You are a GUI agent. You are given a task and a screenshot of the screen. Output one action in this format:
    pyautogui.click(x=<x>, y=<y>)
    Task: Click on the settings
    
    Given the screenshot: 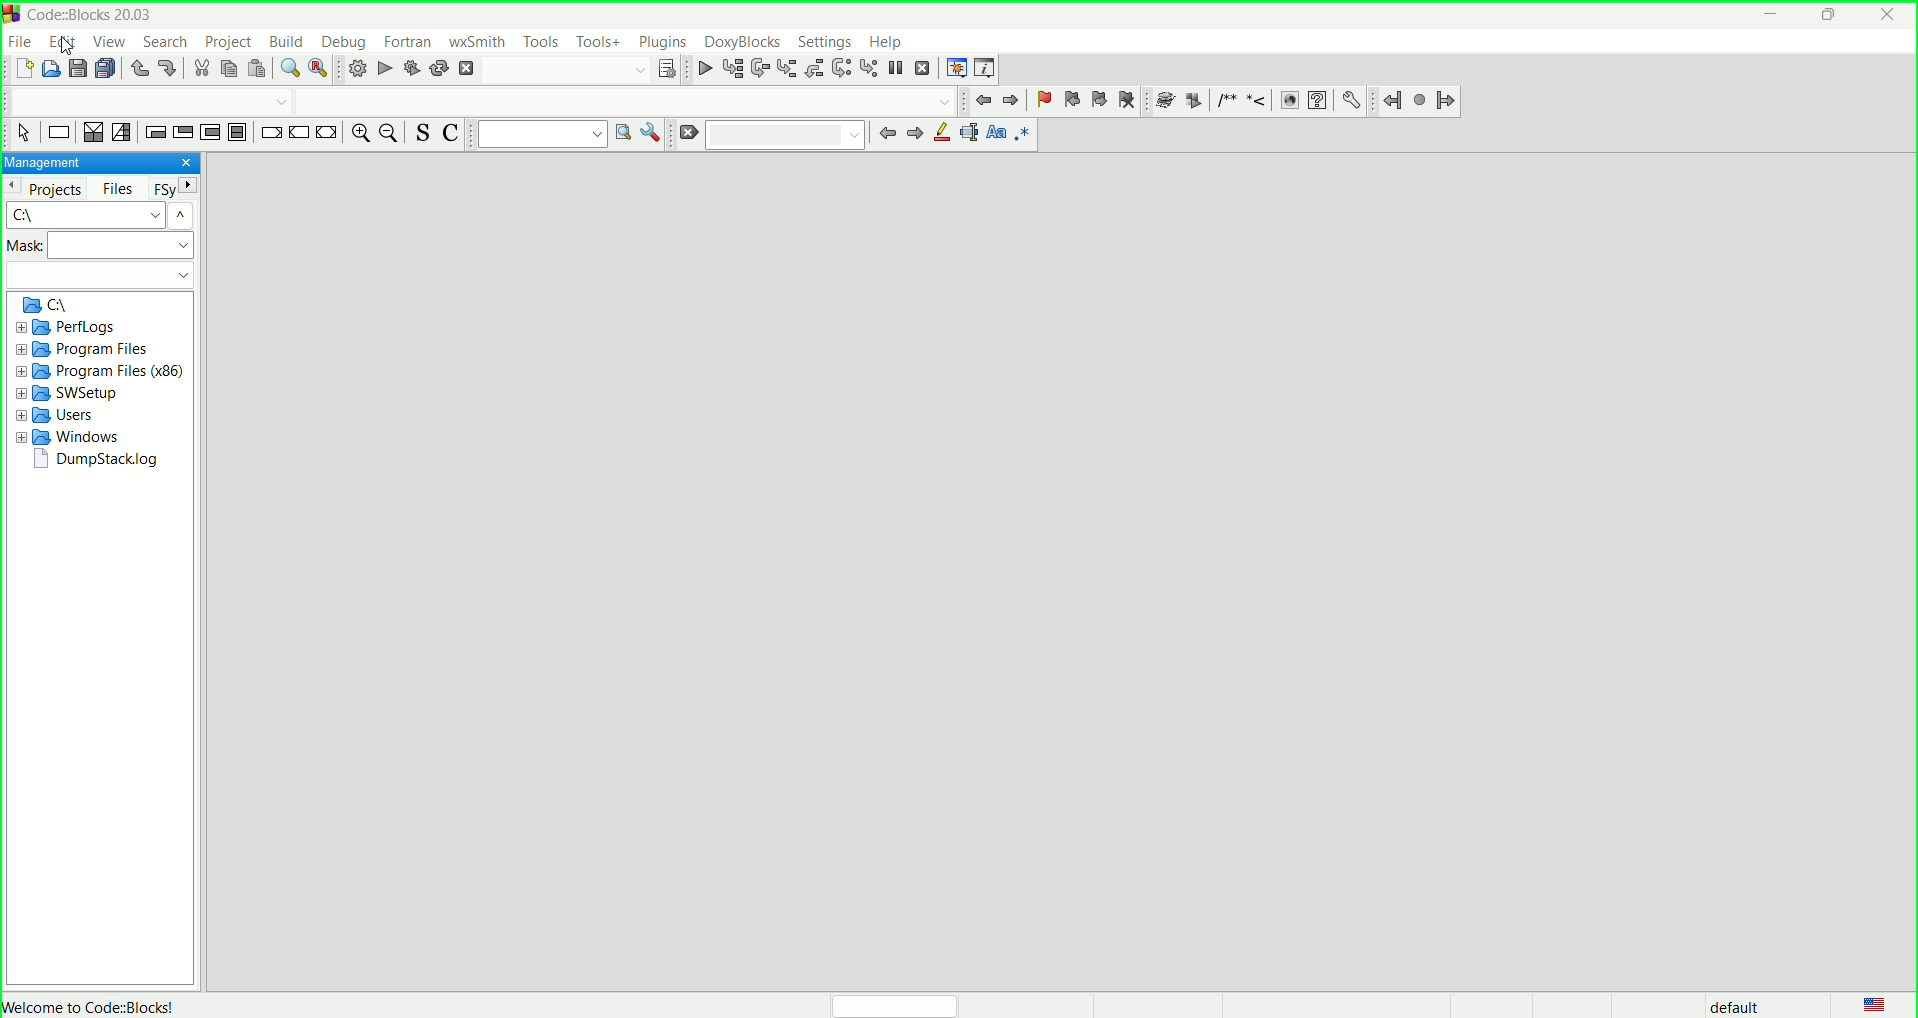 What is the action you would take?
    pyautogui.click(x=824, y=39)
    